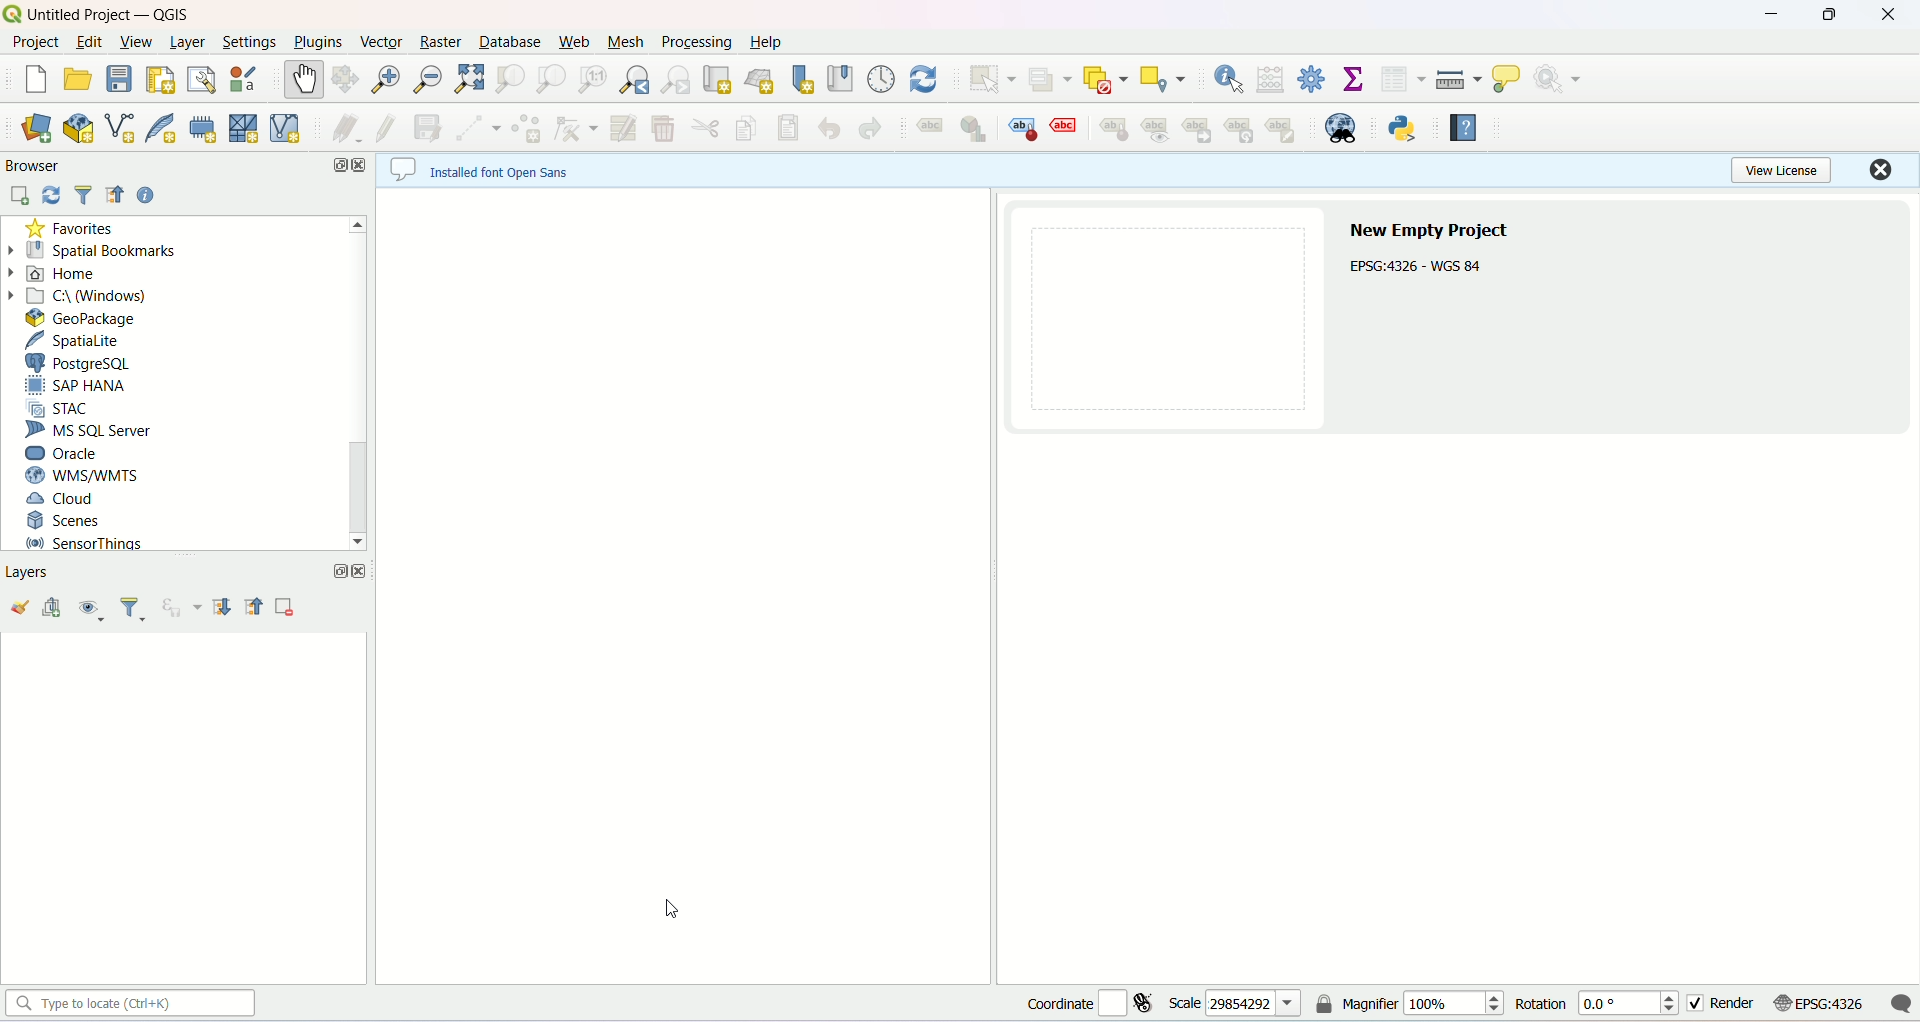 The width and height of the screenshot is (1920, 1022). Describe the element at coordinates (115, 15) in the screenshot. I see `untitled Proiect — QGIS` at that location.